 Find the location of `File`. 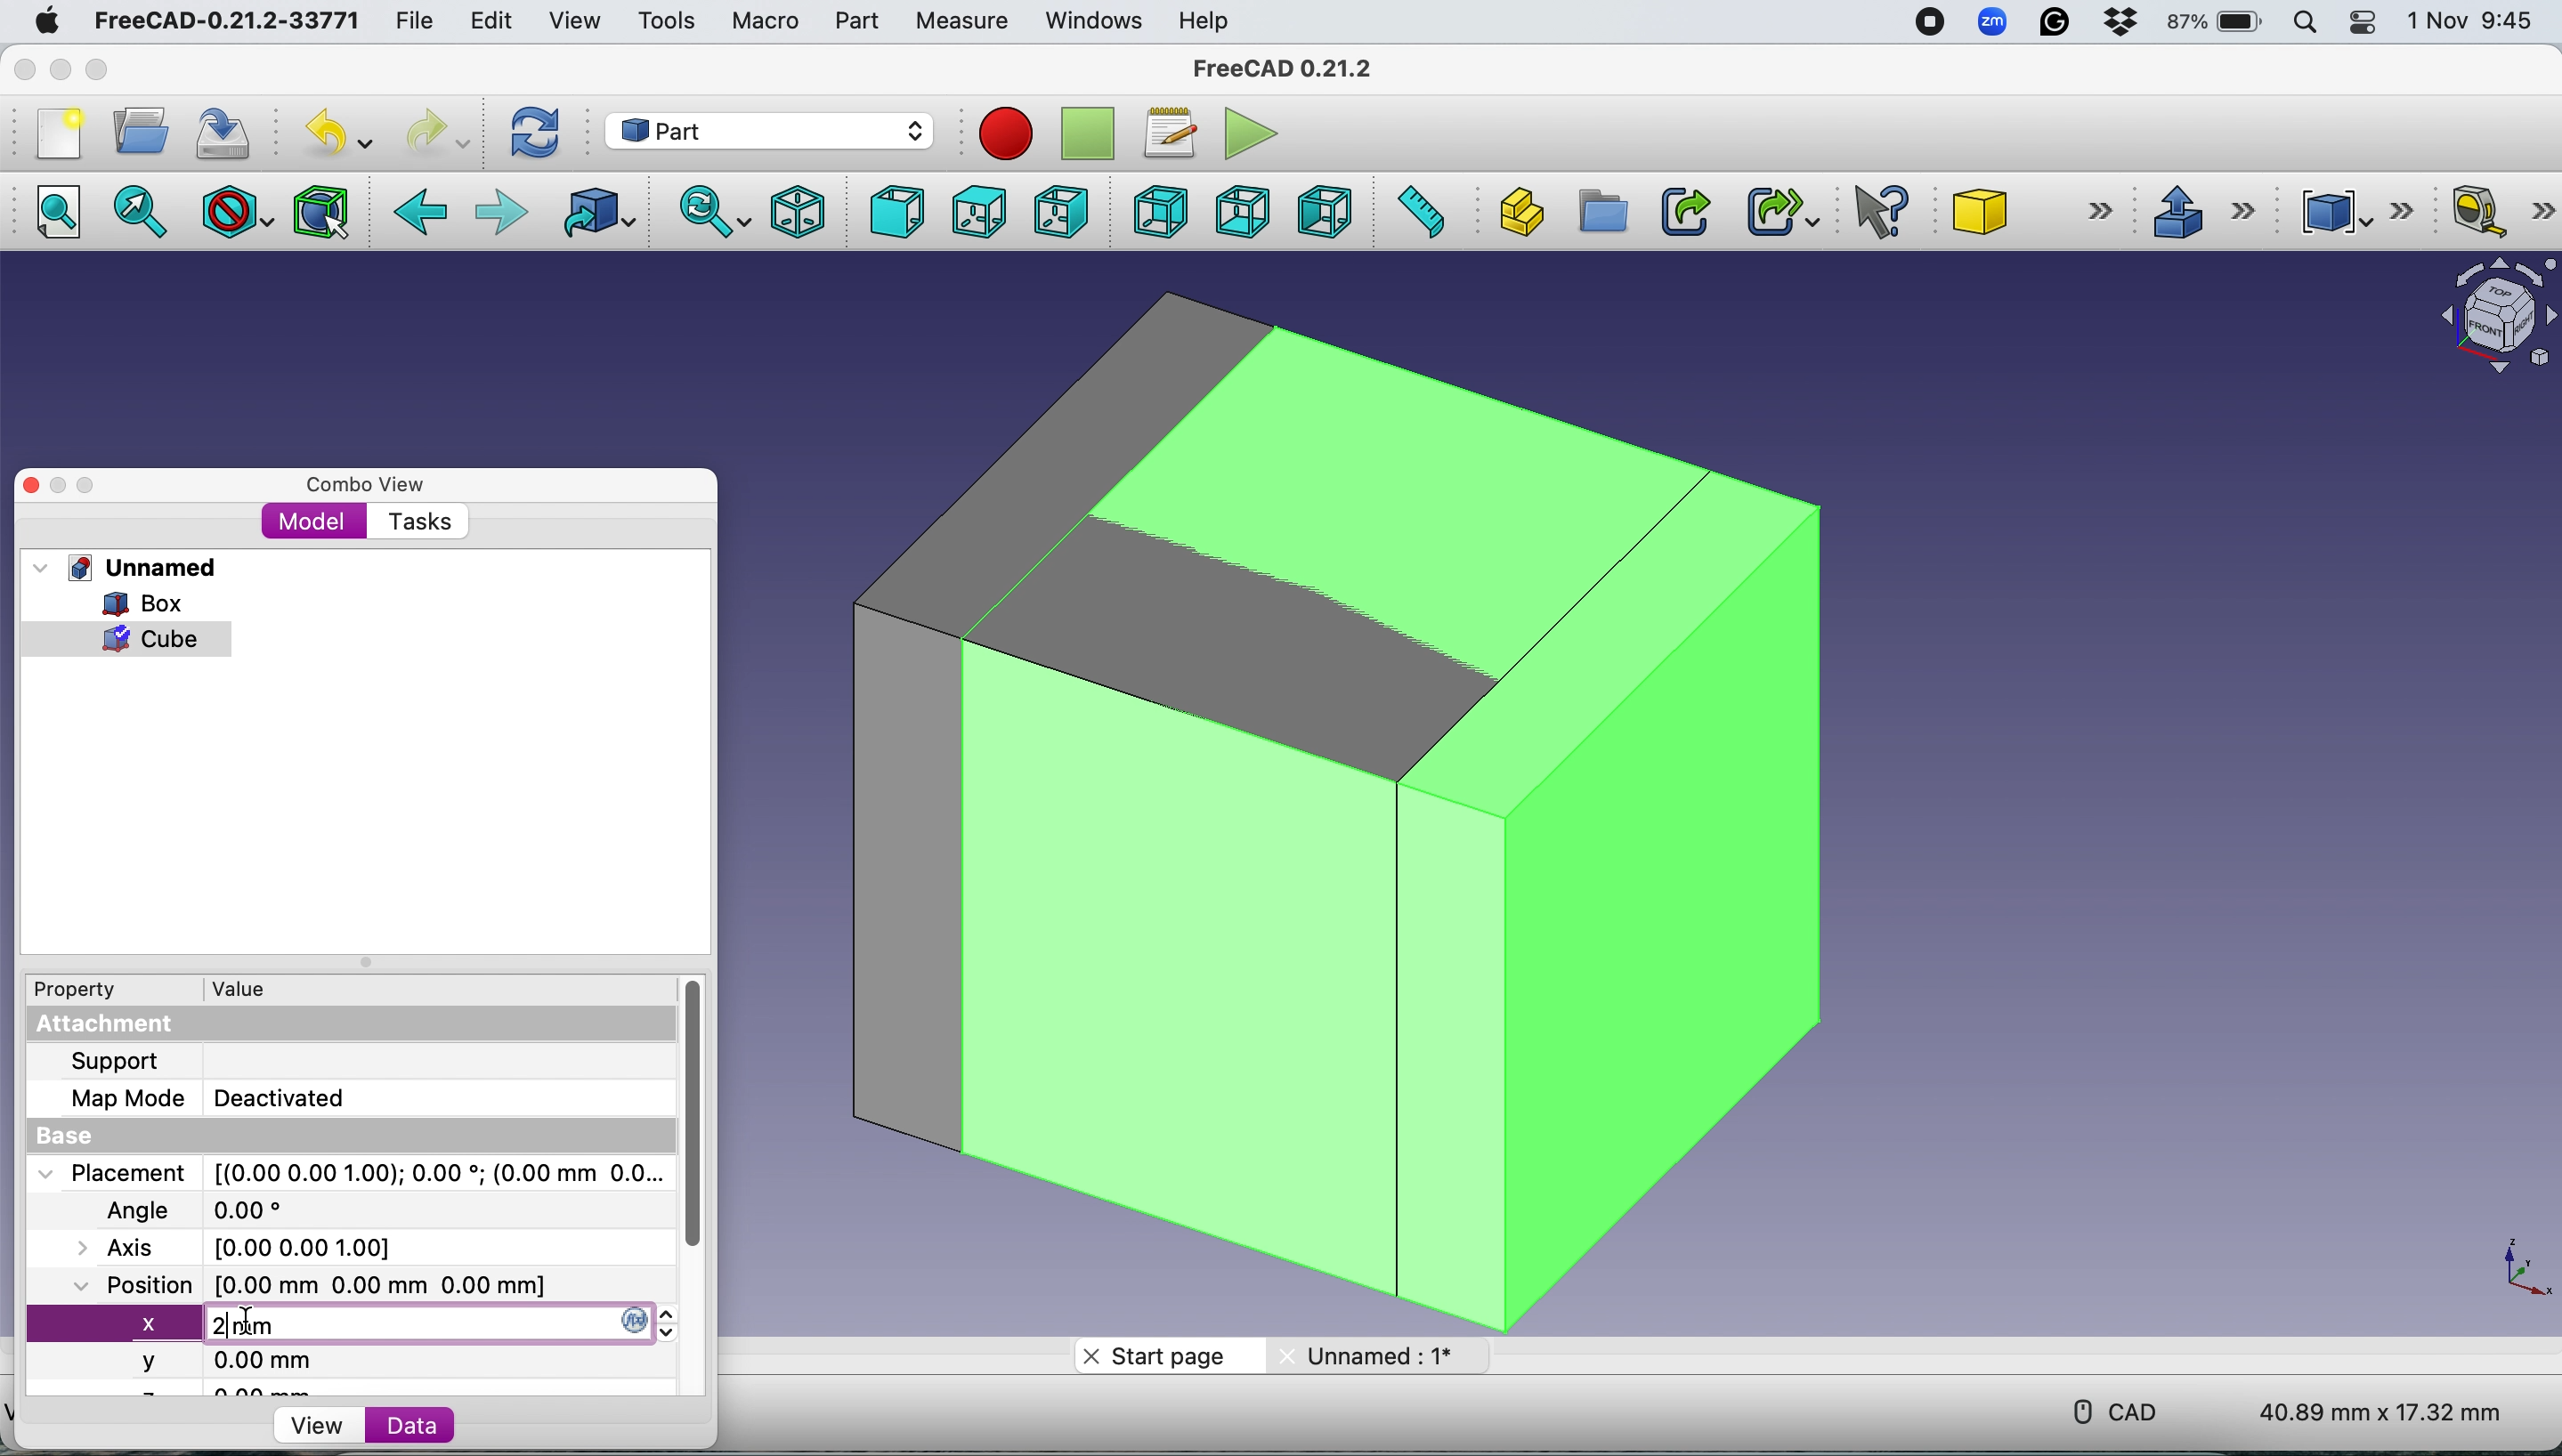

File is located at coordinates (409, 22).